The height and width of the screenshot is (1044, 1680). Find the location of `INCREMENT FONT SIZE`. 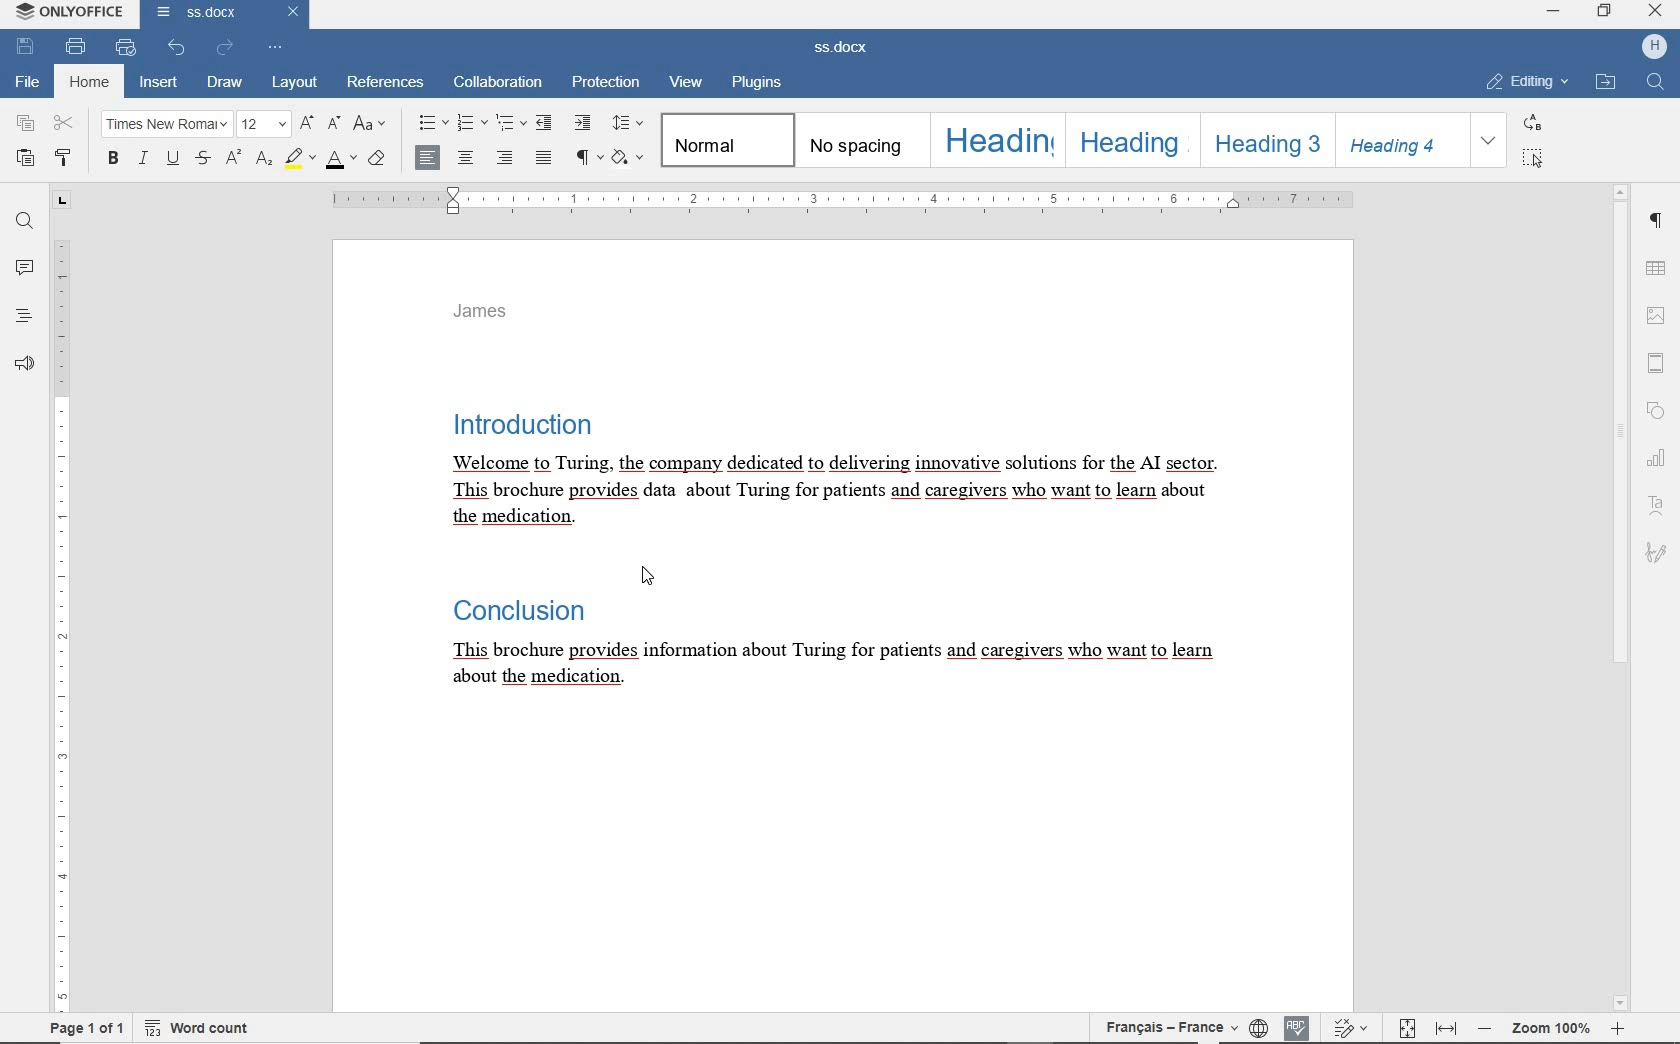

INCREMENT FONT SIZE is located at coordinates (306, 126).